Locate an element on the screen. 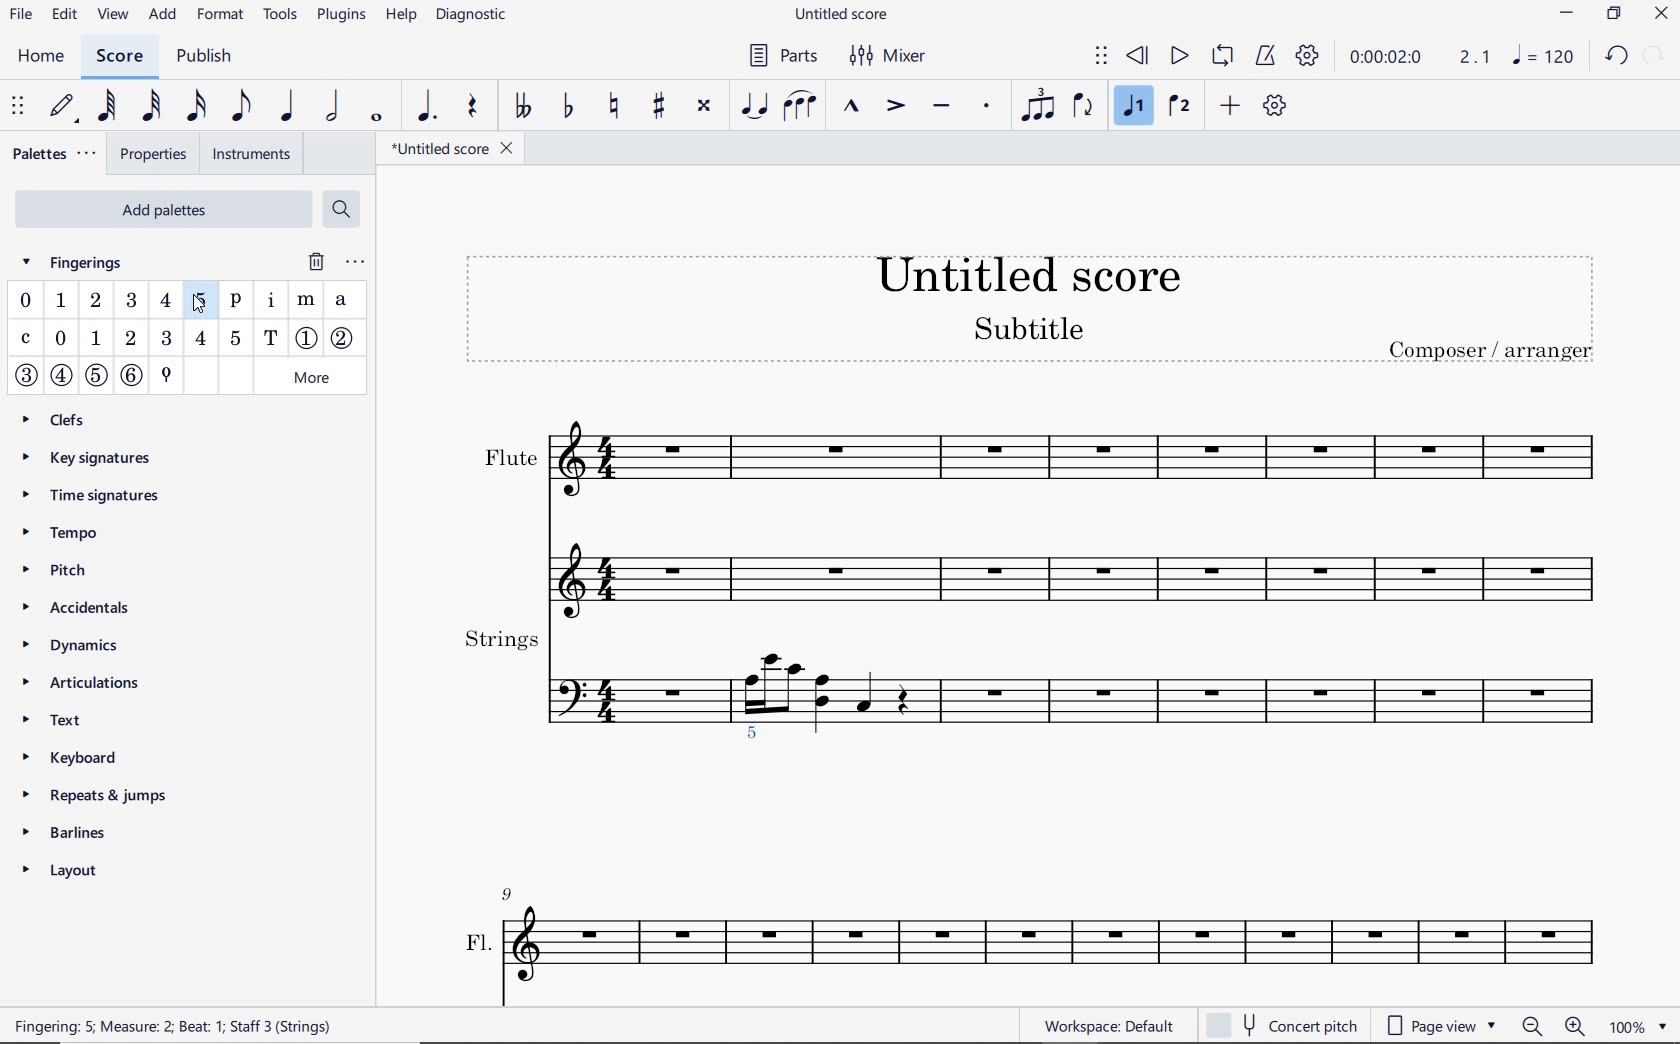  STRING NUMBER 1 is located at coordinates (308, 336).